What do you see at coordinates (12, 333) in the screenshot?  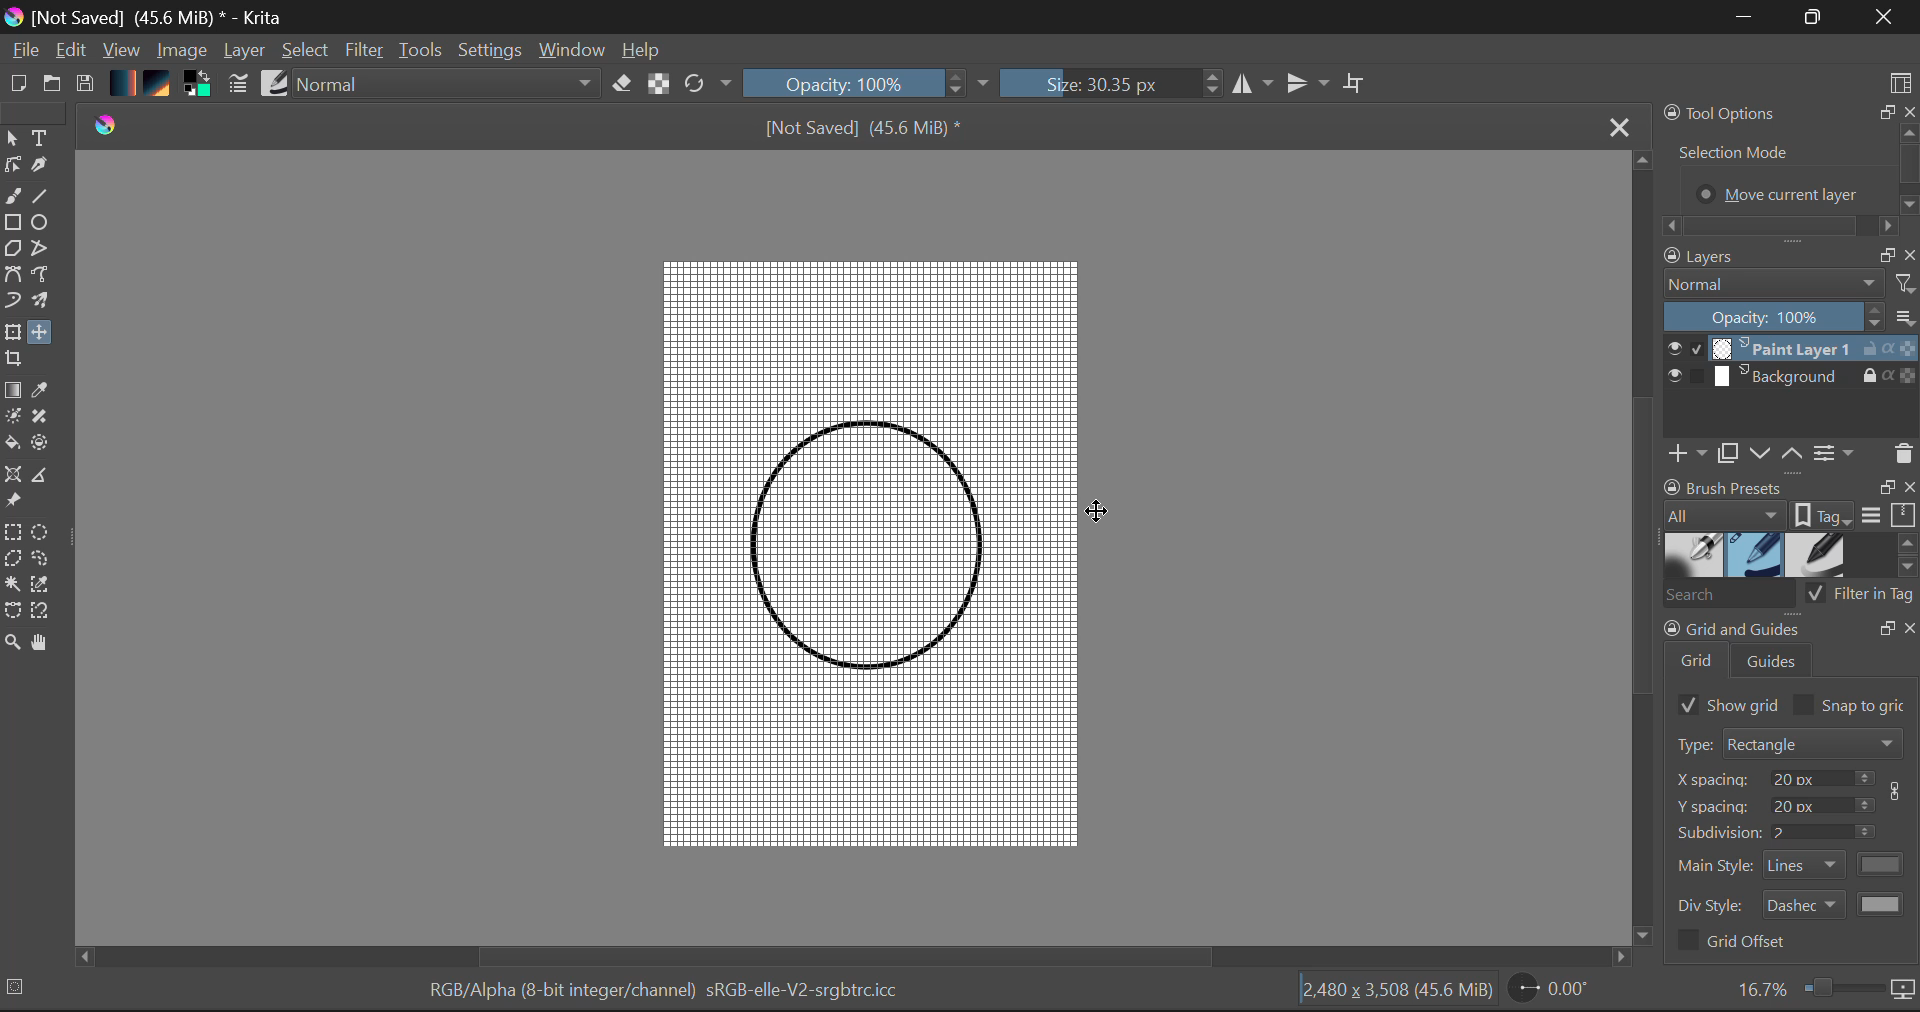 I see `Transform Layer` at bounding box center [12, 333].